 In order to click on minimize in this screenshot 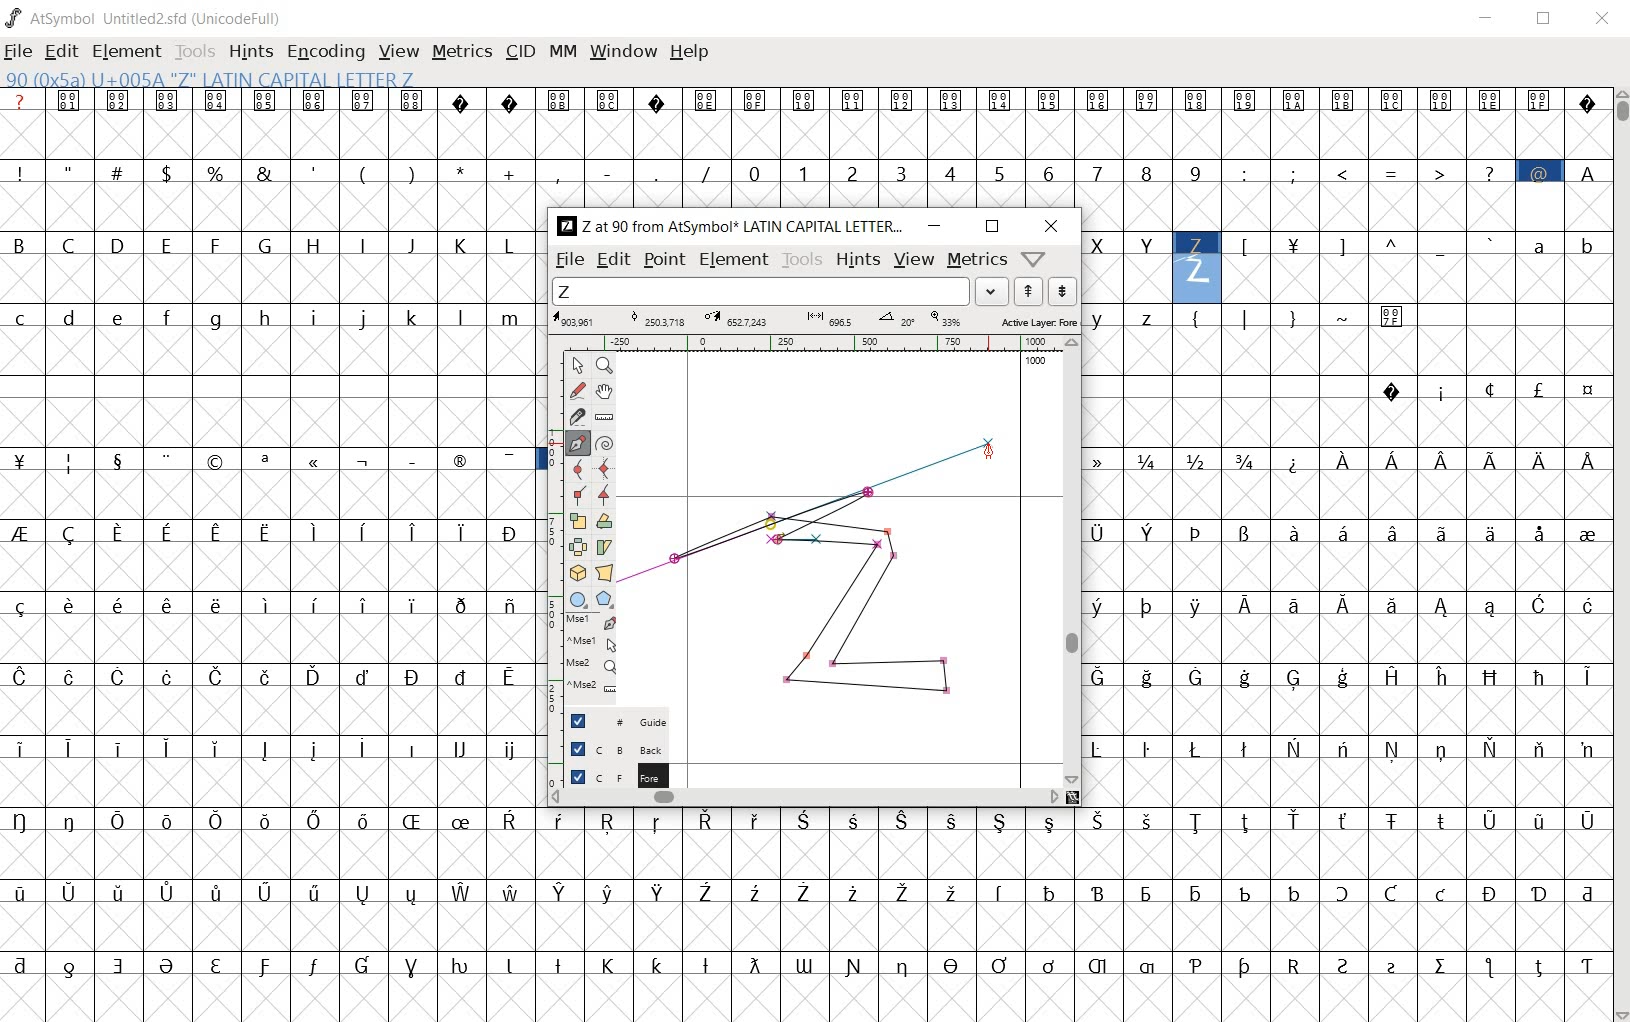, I will do `click(936, 226)`.